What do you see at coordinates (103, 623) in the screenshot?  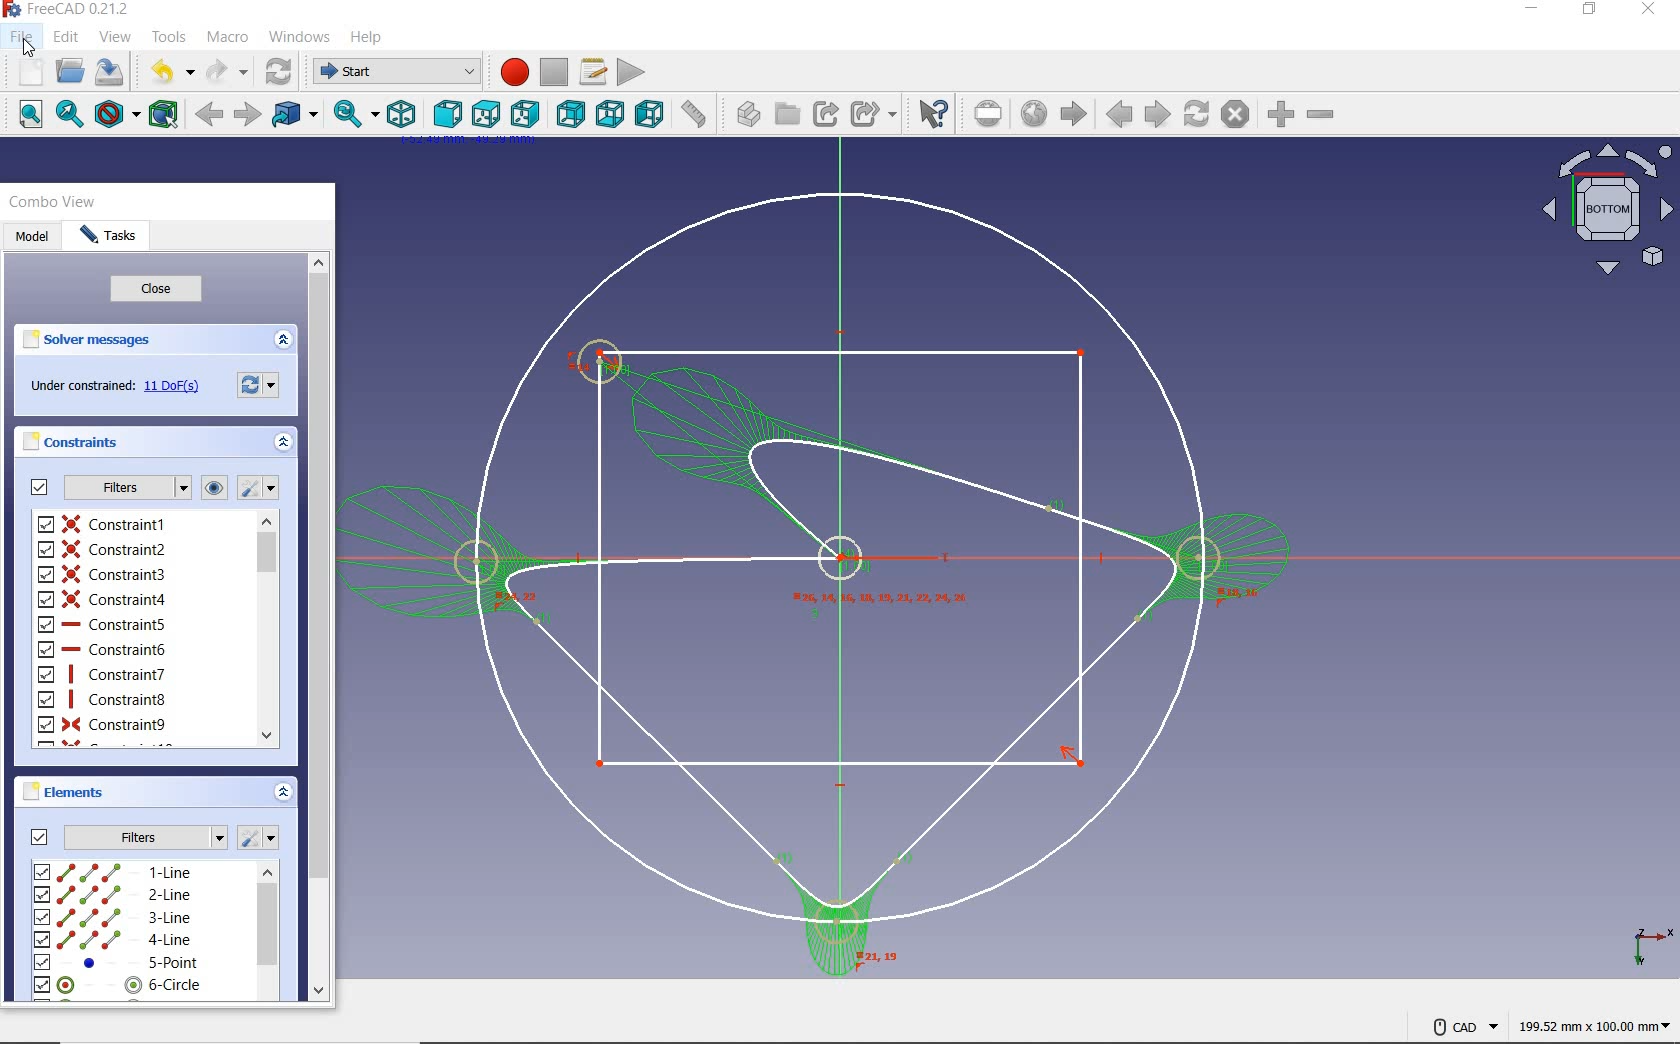 I see `constraint5` at bounding box center [103, 623].